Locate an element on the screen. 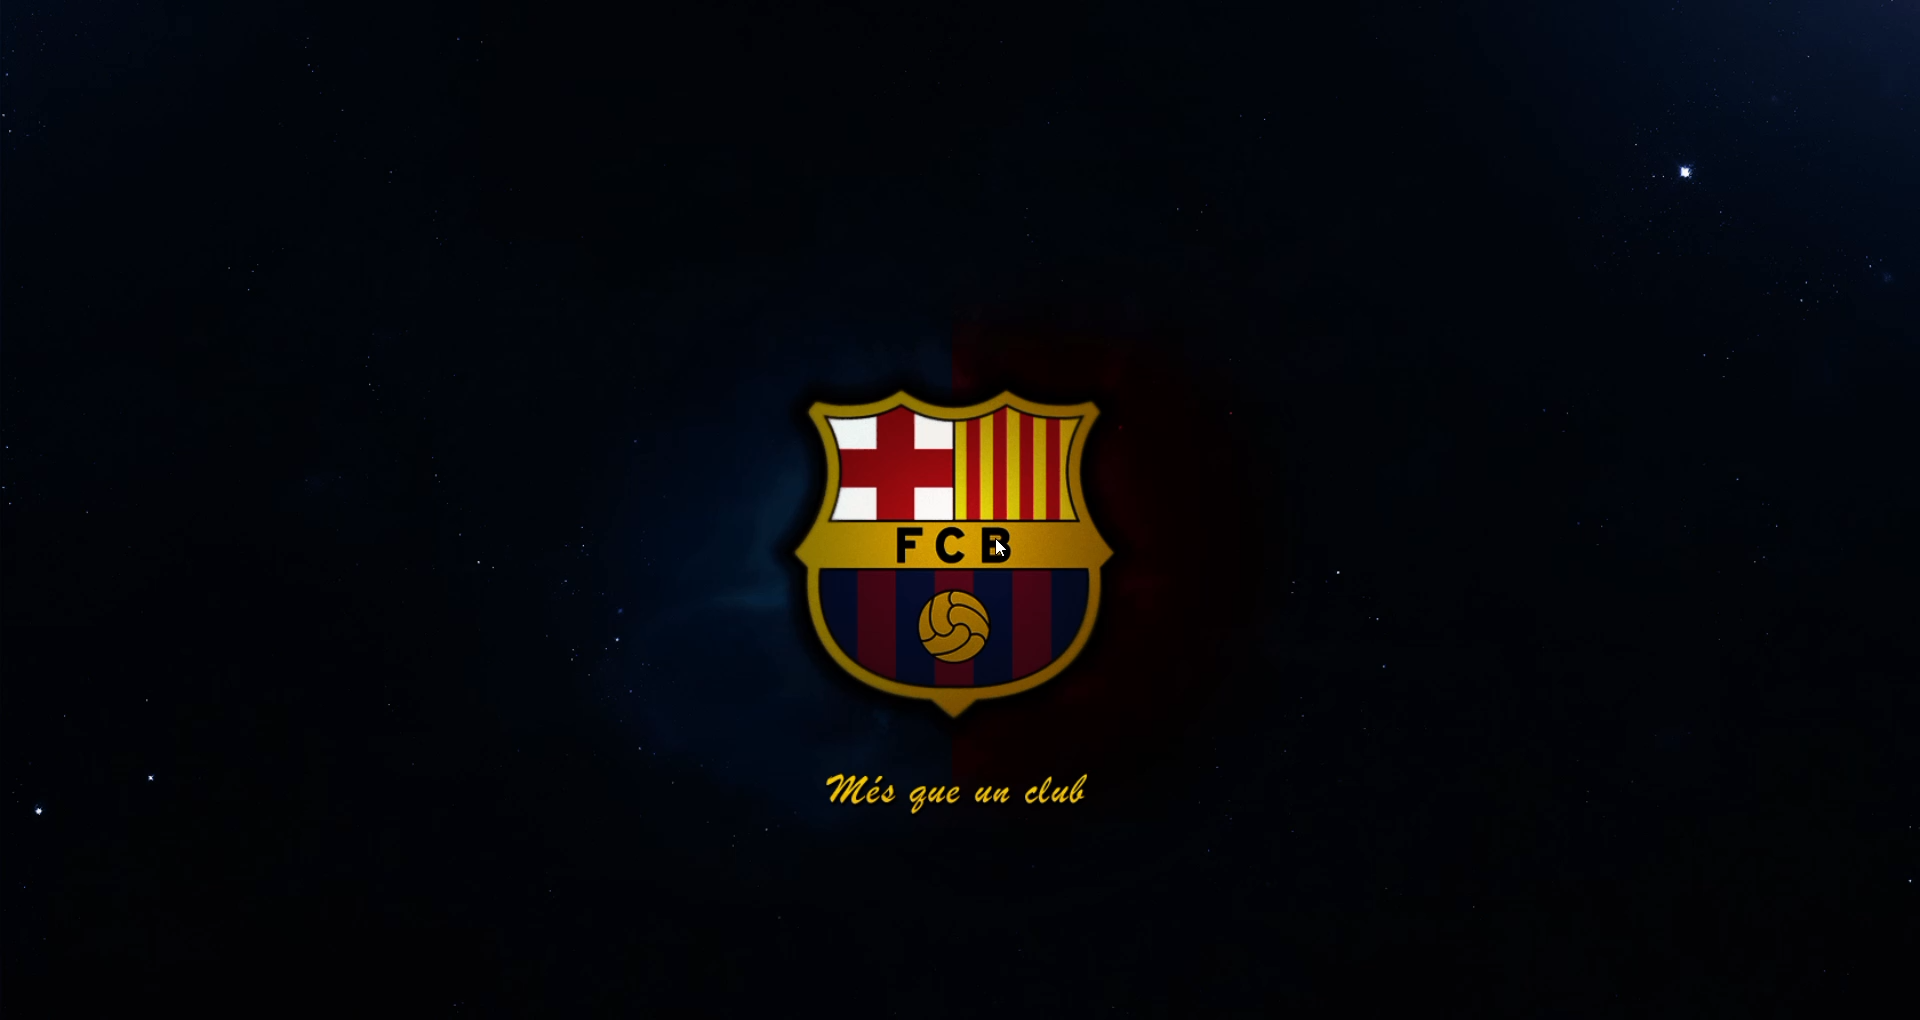 The height and width of the screenshot is (1020, 1920). cursor is located at coordinates (1016, 543).